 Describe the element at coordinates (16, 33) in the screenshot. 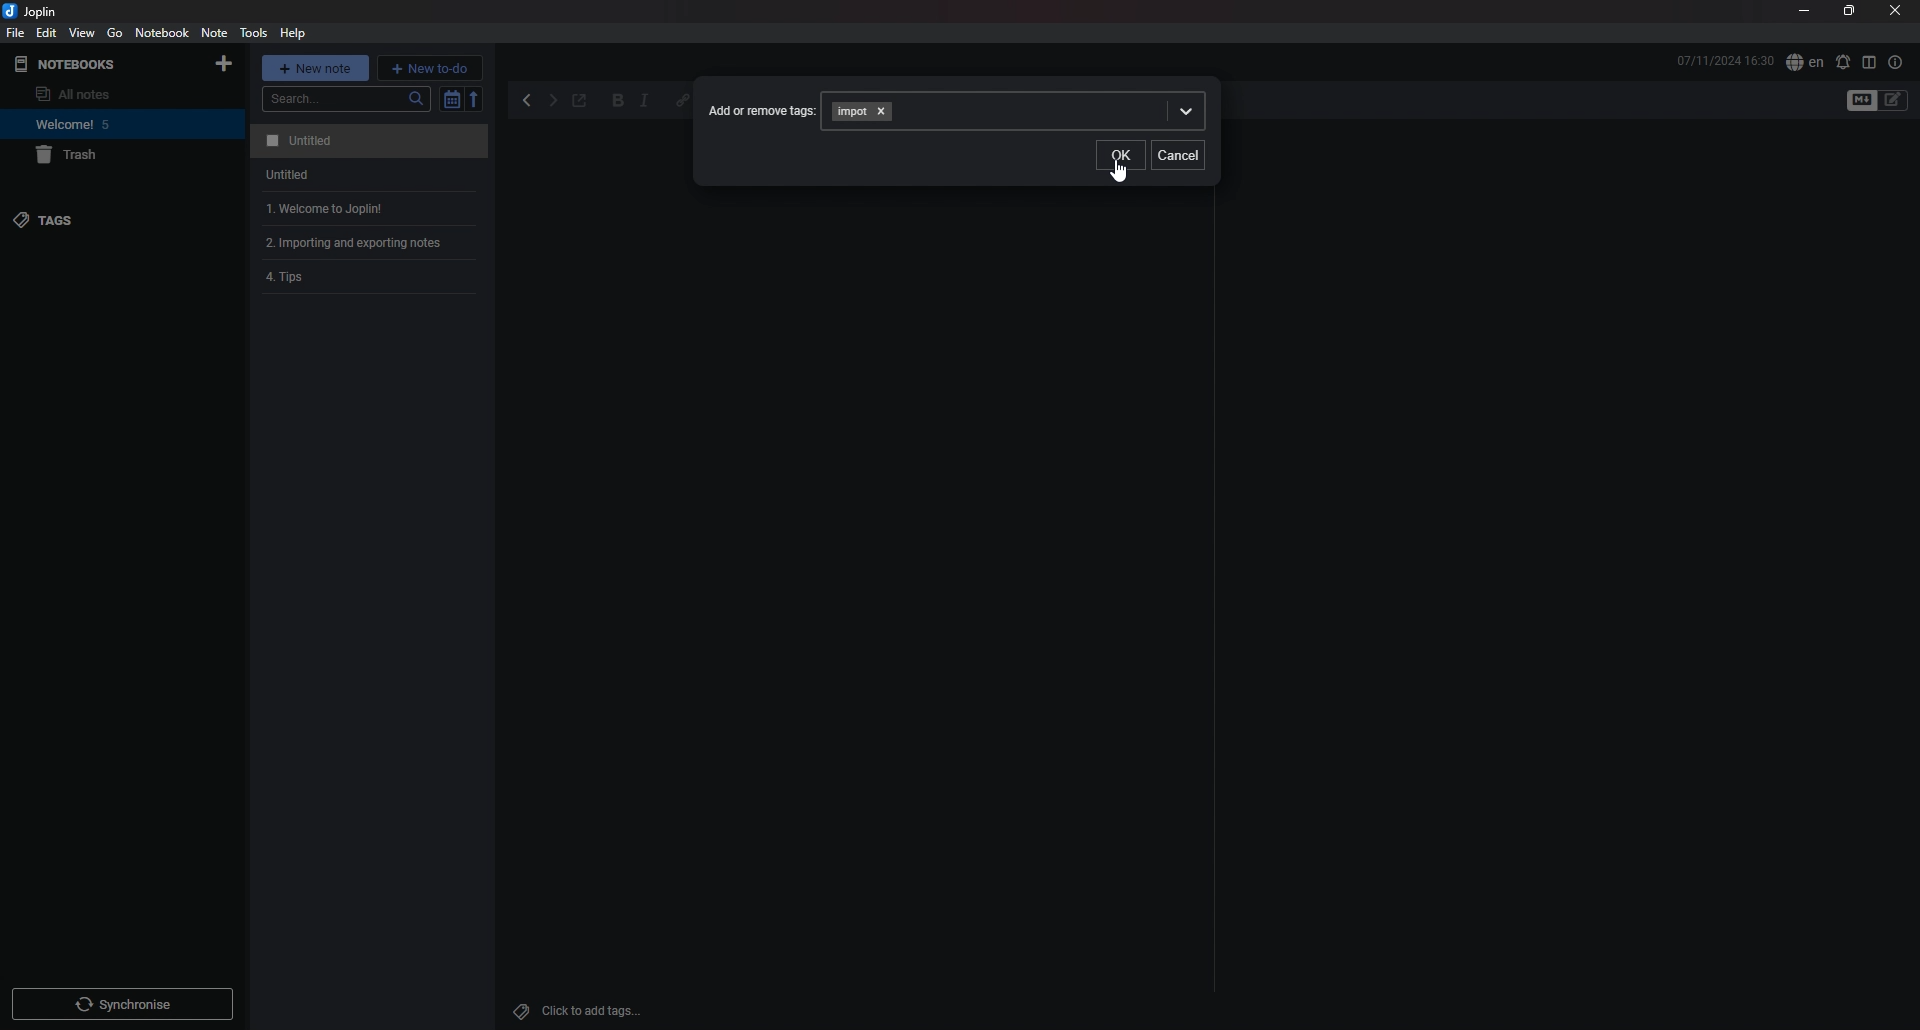

I see `file` at that location.